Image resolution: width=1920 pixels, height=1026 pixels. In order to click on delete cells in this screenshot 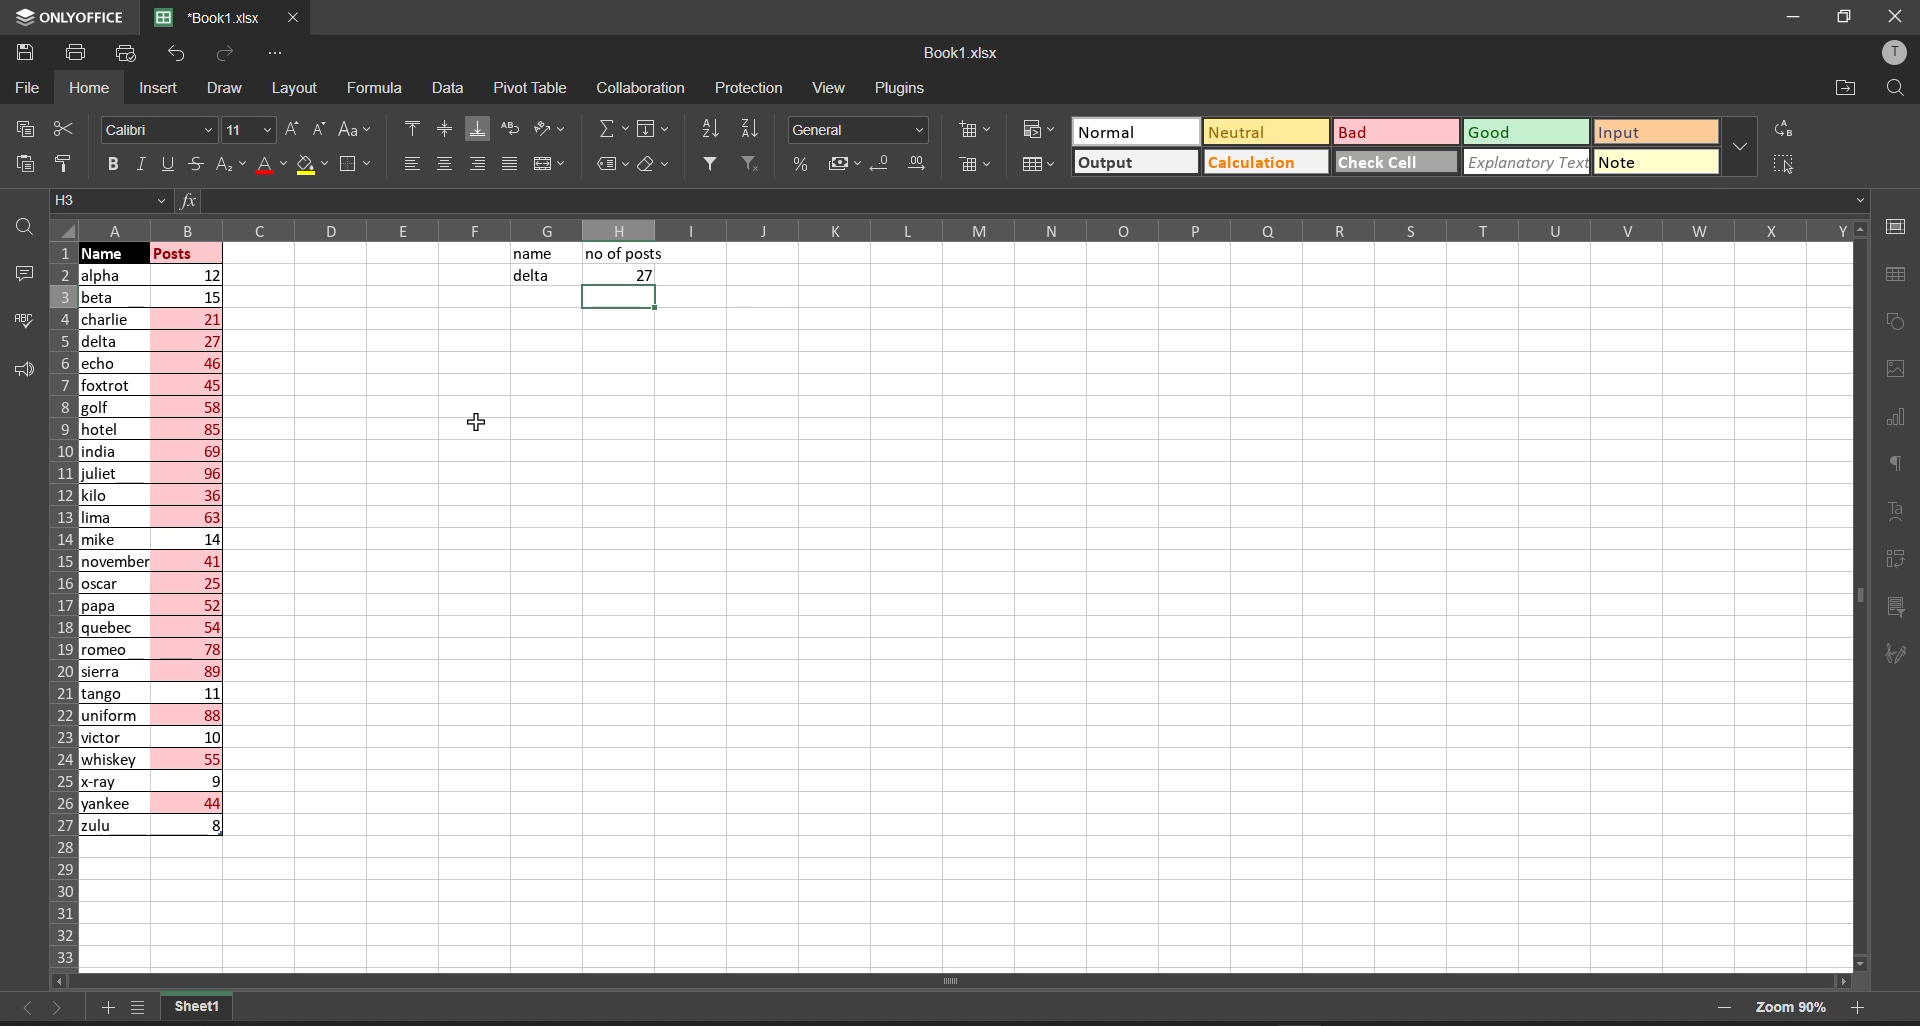, I will do `click(971, 163)`.